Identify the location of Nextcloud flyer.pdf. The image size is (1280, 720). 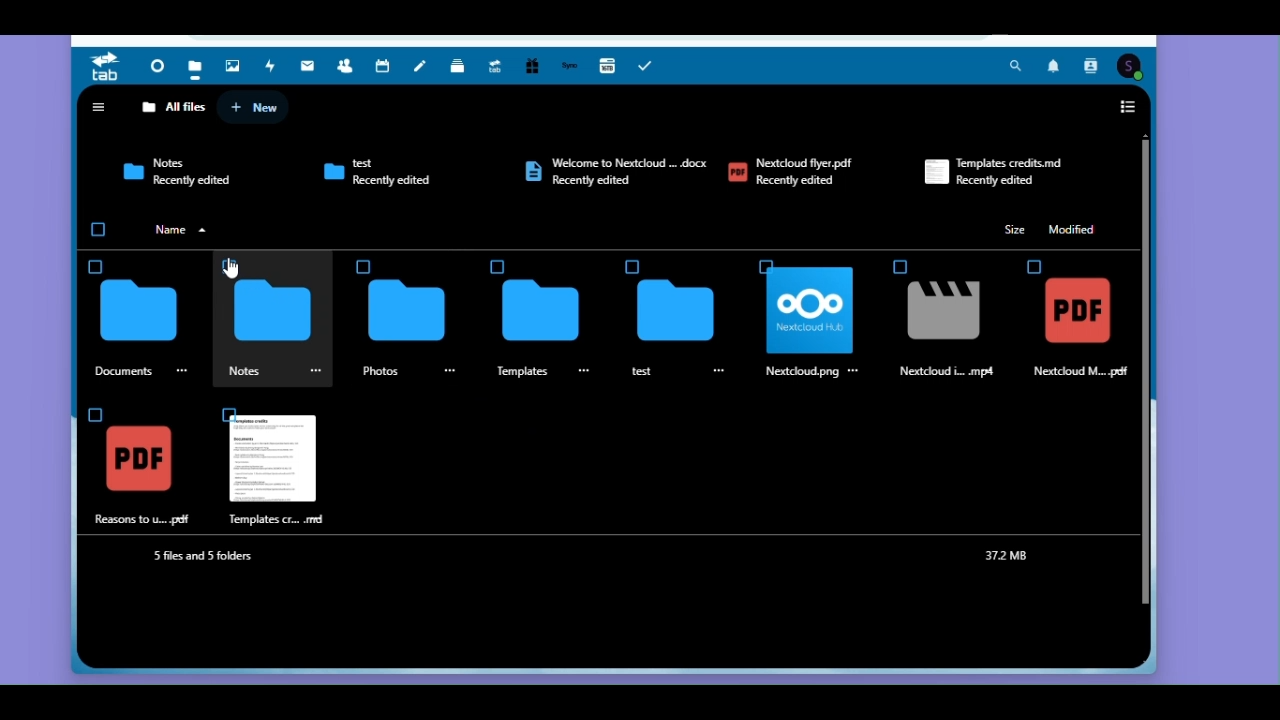
(810, 163).